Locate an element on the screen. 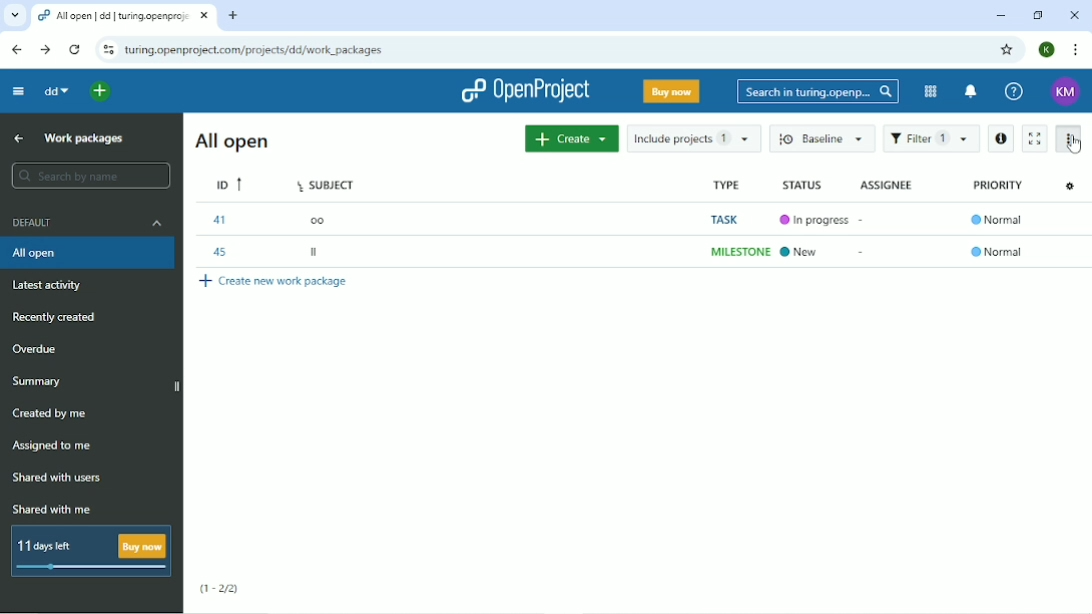 The height and width of the screenshot is (614, 1092). Subject is located at coordinates (327, 182).